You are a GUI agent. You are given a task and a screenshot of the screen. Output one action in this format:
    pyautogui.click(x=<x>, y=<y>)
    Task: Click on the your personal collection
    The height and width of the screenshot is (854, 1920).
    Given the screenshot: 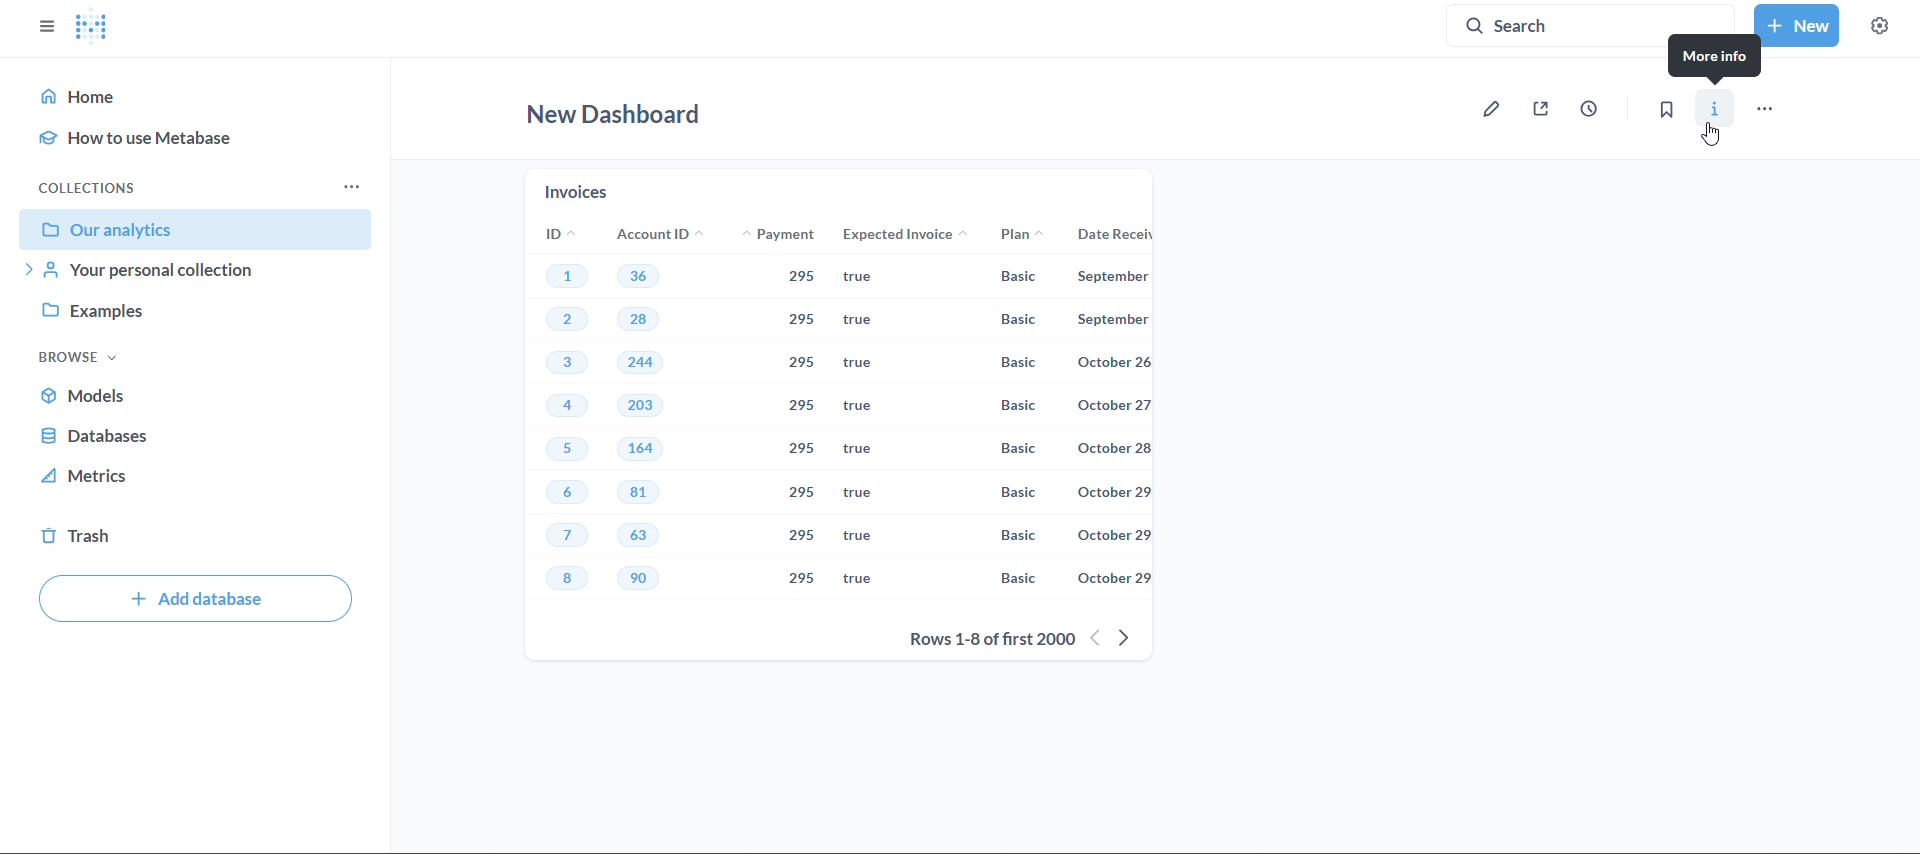 What is the action you would take?
    pyautogui.click(x=193, y=273)
    